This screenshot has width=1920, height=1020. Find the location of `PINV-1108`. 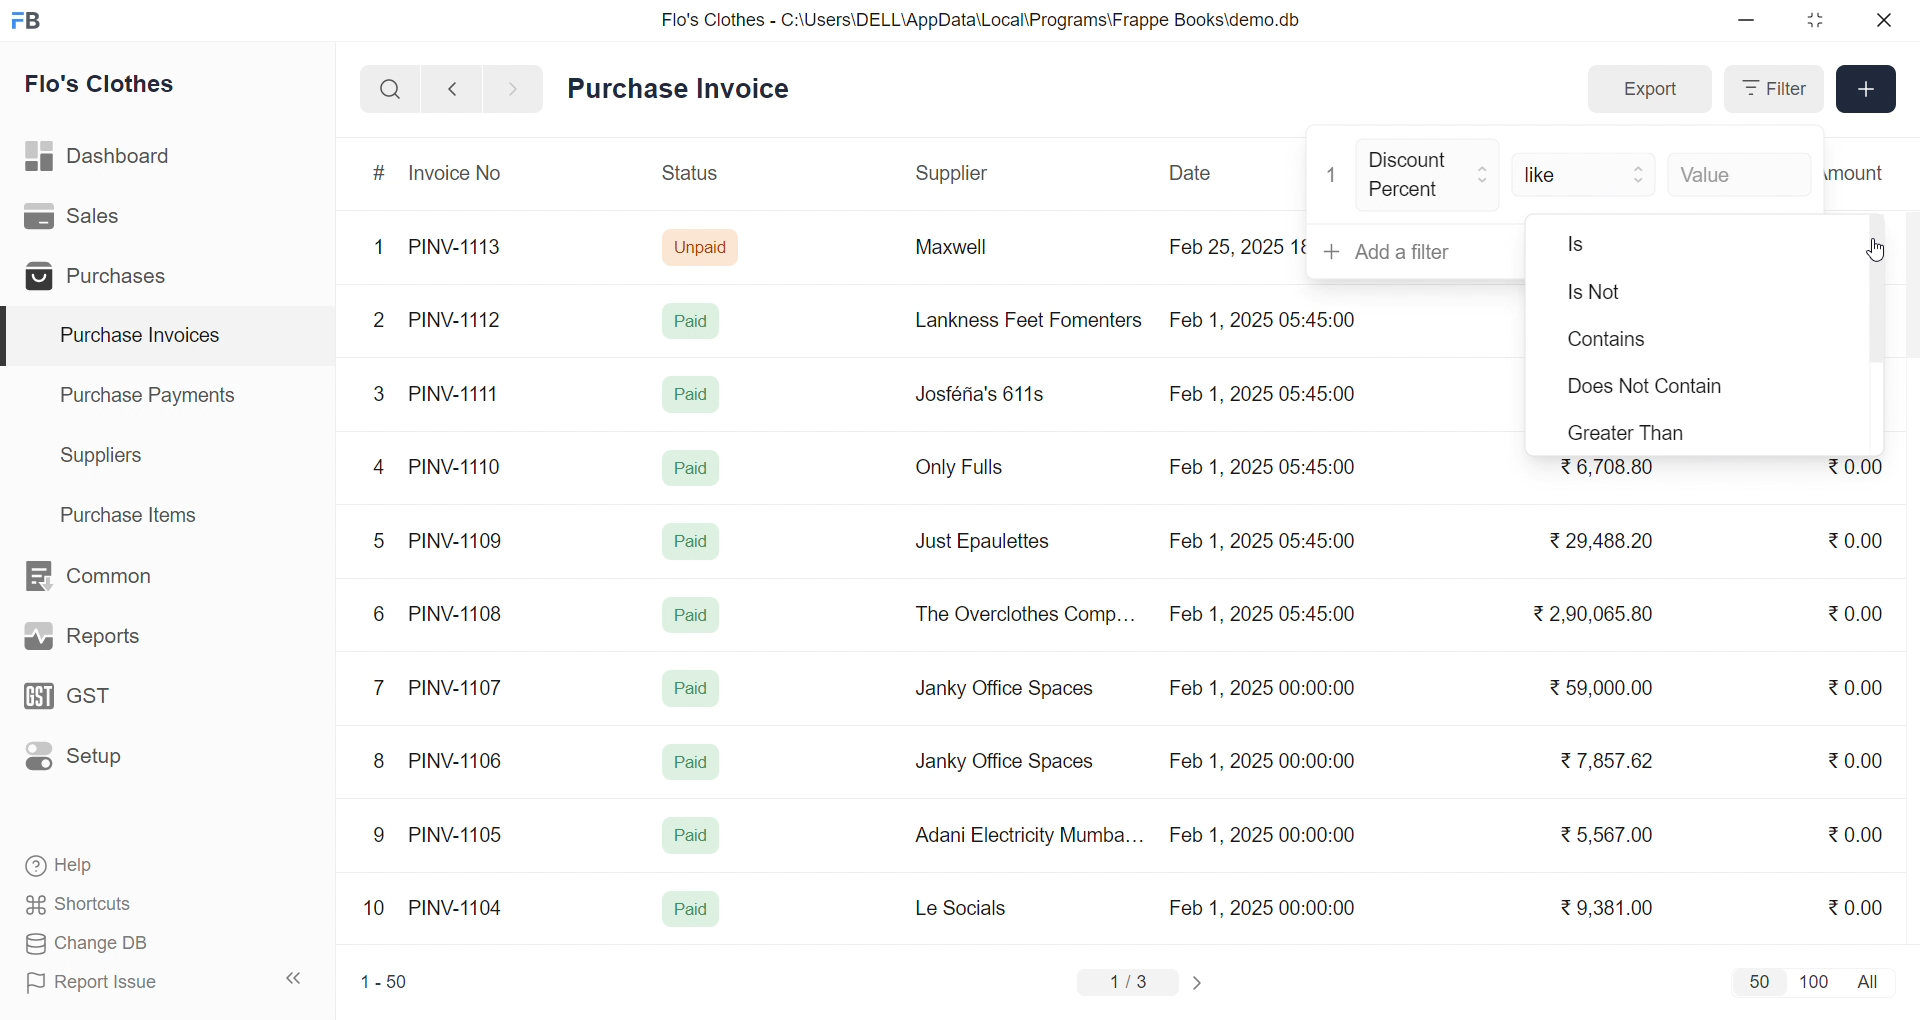

PINV-1108 is located at coordinates (457, 614).